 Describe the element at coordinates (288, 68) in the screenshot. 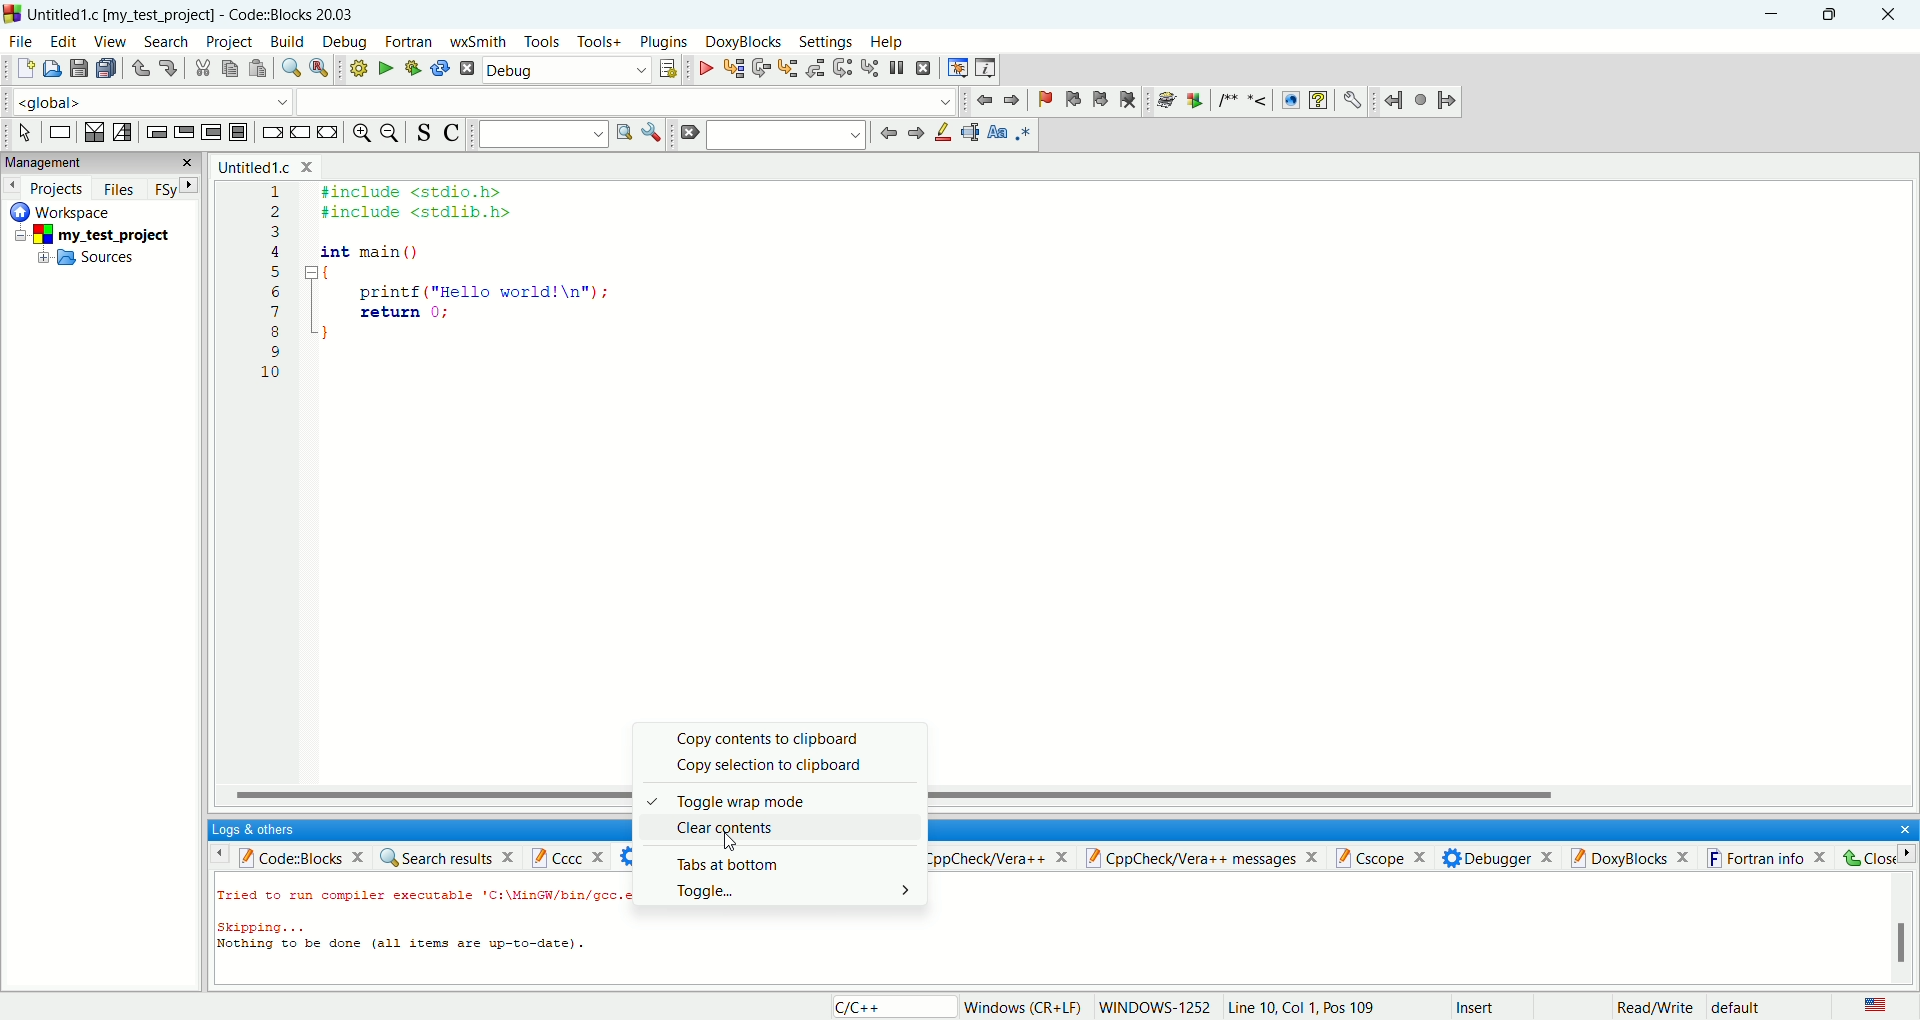

I see `find` at that location.